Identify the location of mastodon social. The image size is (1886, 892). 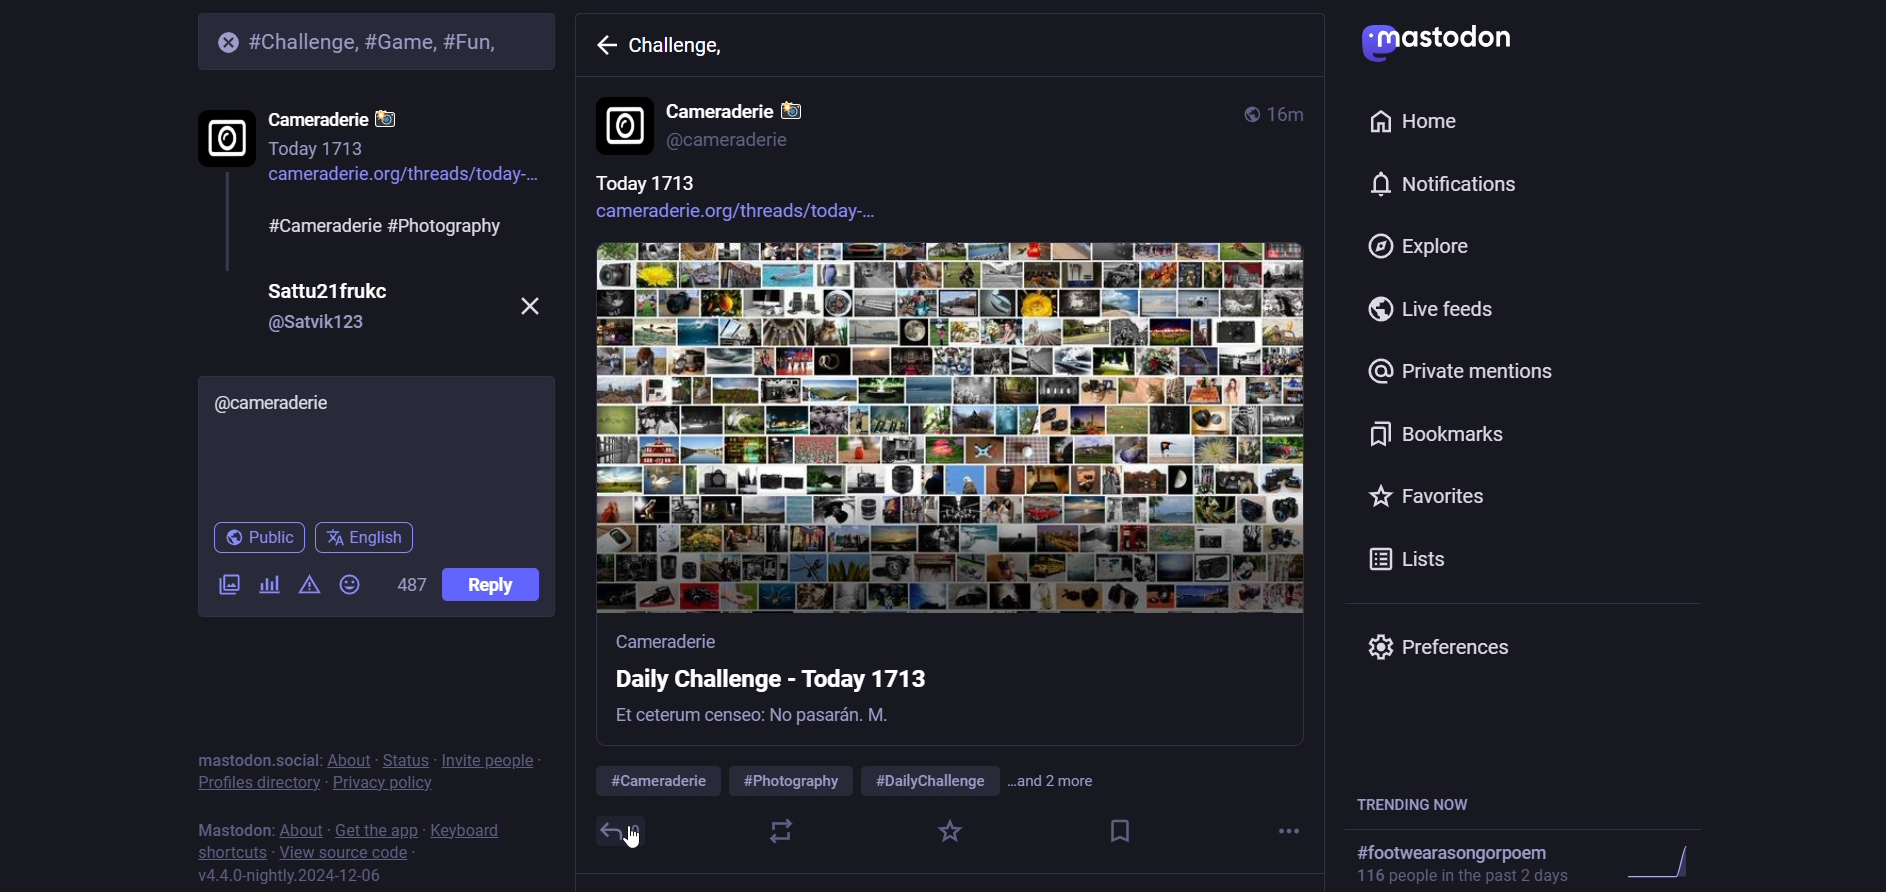
(255, 758).